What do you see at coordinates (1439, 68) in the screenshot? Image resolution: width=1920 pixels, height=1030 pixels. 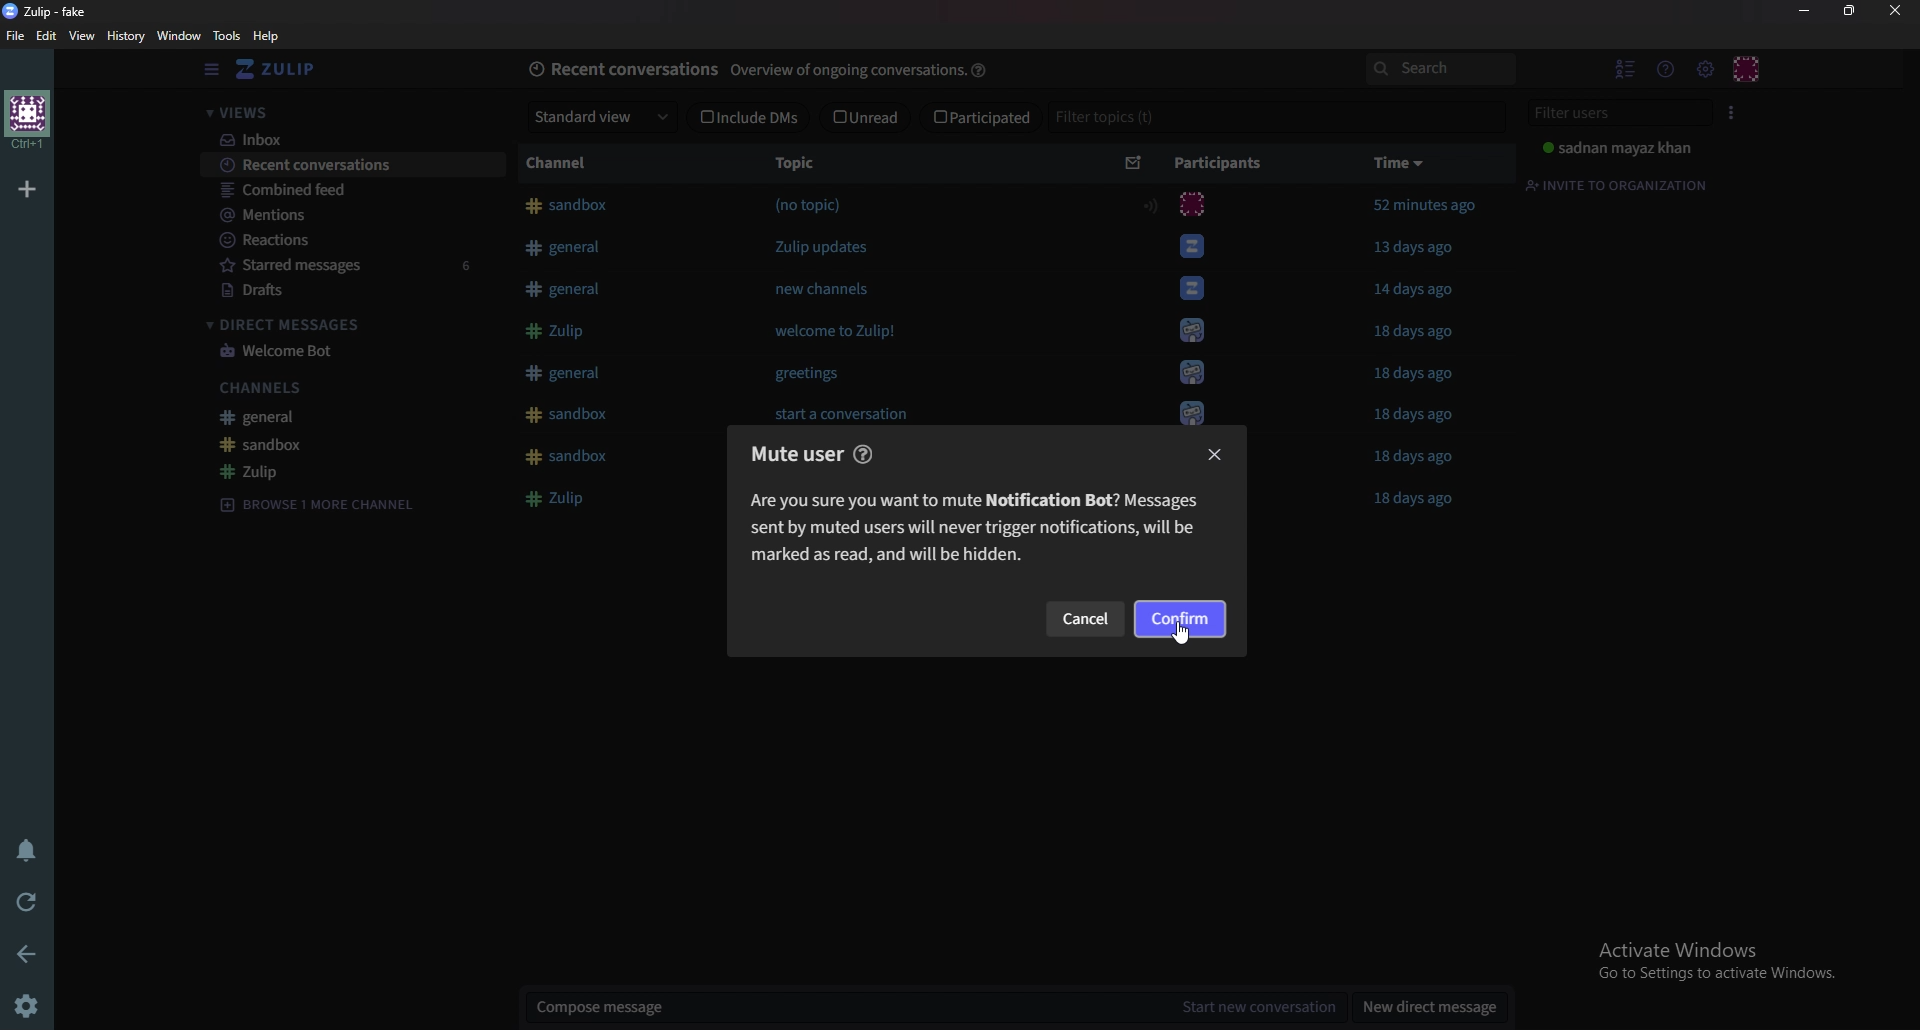 I see `search` at bounding box center [1439, 68].